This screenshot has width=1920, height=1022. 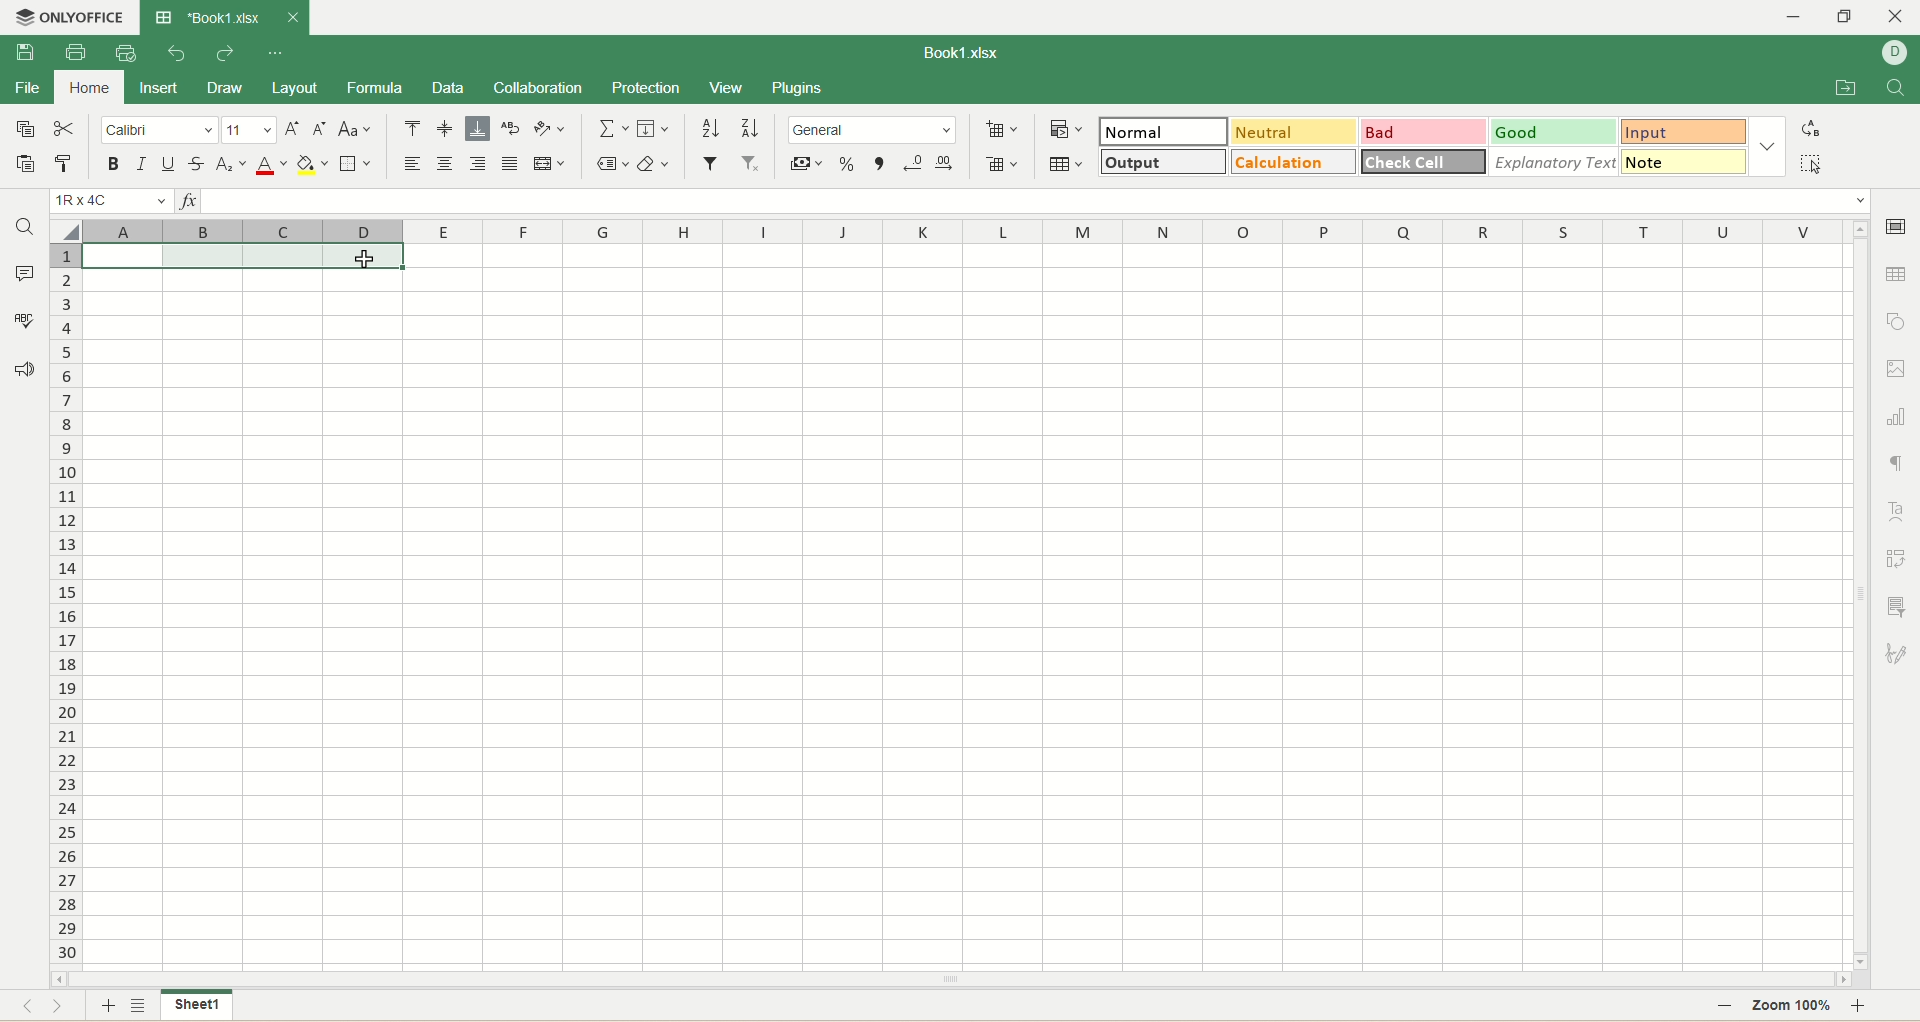 I want to click on cell position, so click(x=113, y=201).